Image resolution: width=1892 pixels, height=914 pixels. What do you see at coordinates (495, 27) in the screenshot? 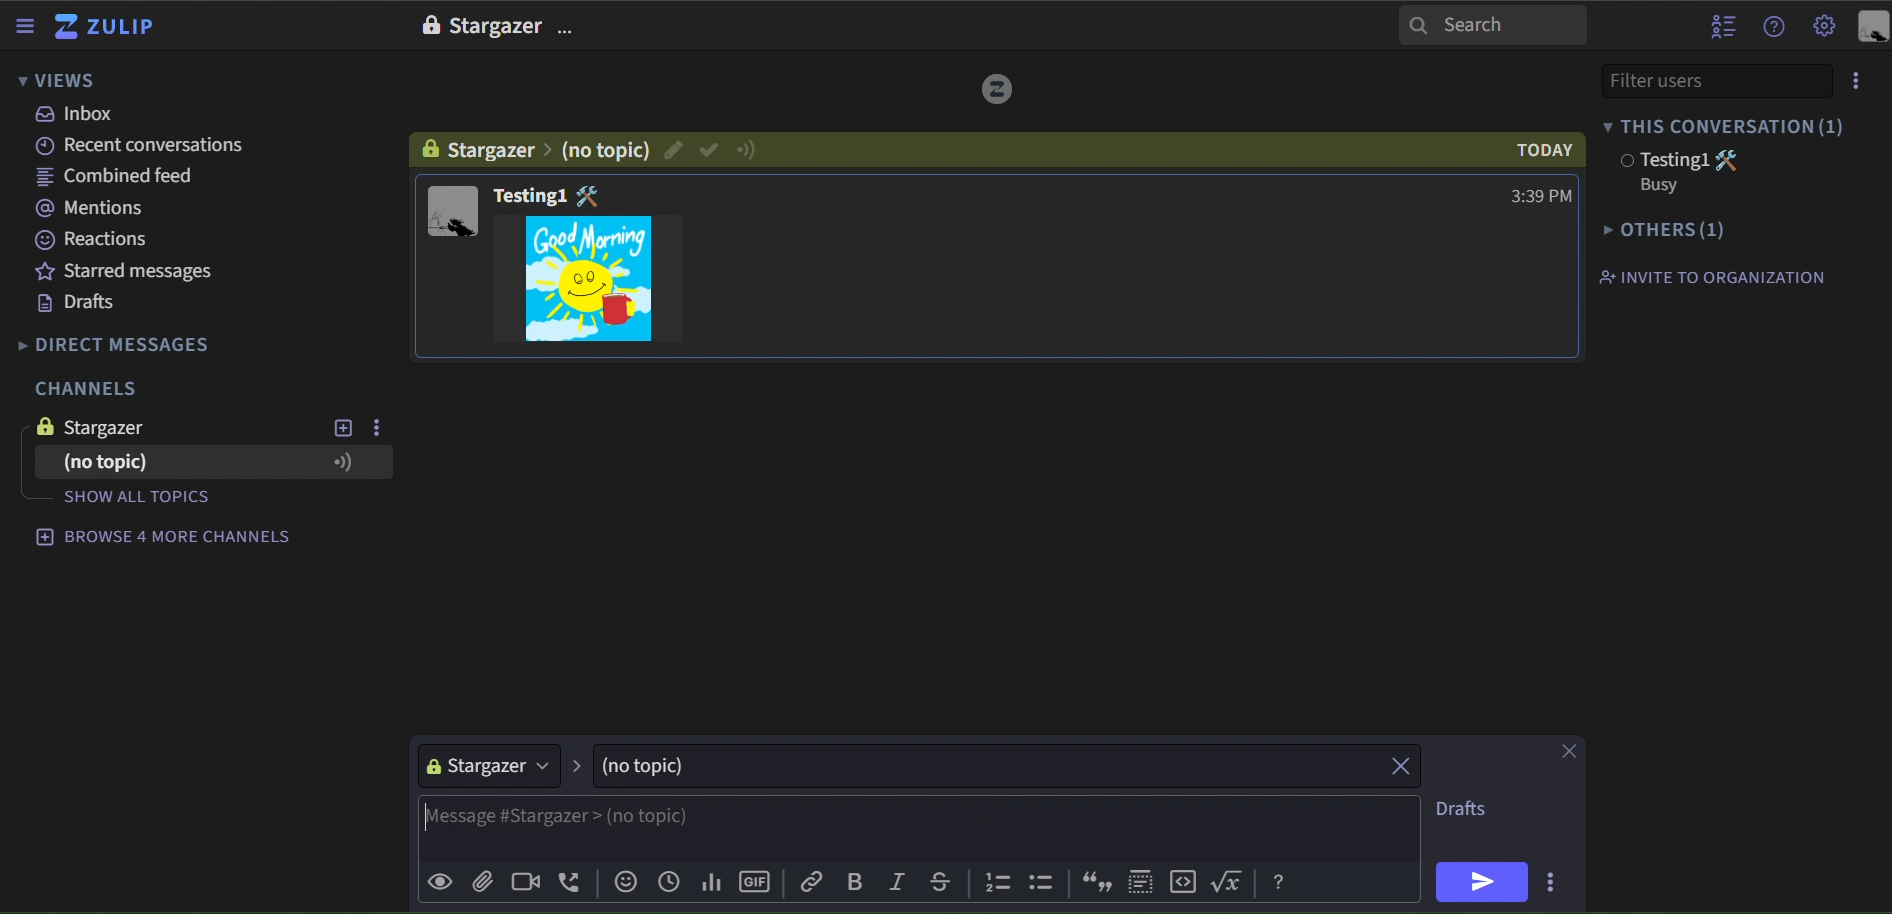
I see `Stargazer` at bounding box center [495, 27].